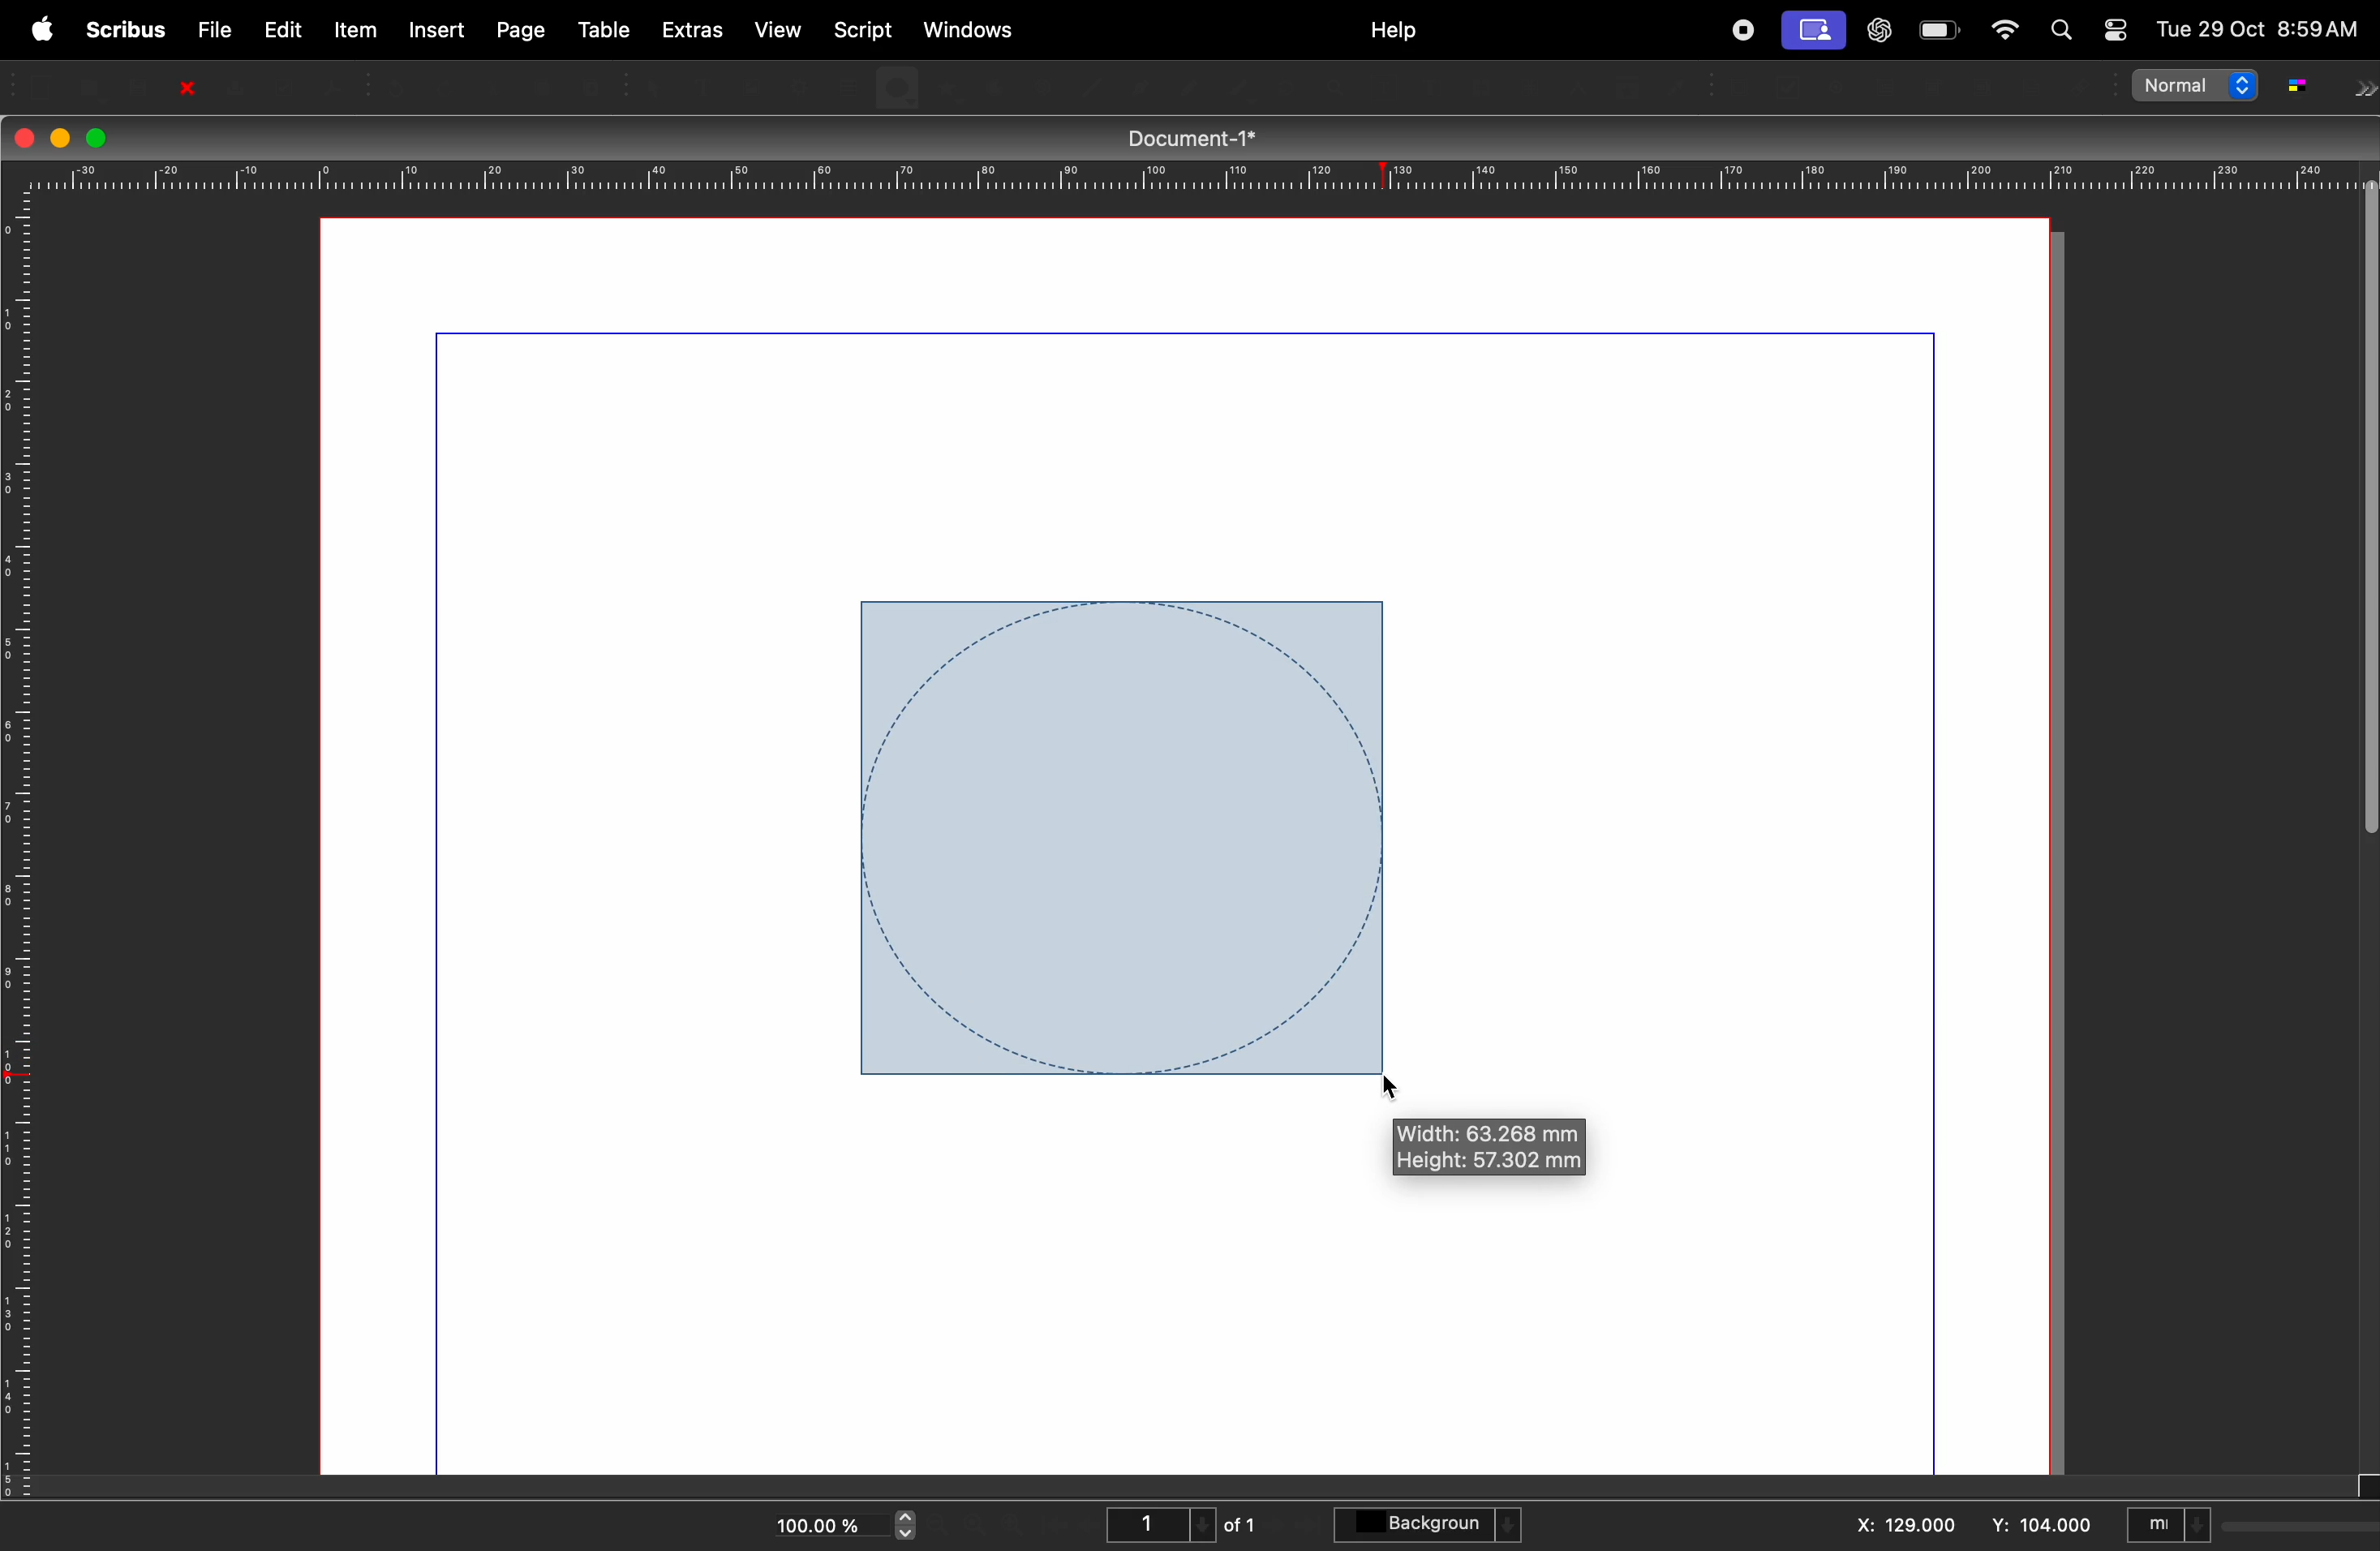  Describe the element at coordinates (39, 28) in the screenshot. I see `apple menu` at that location.